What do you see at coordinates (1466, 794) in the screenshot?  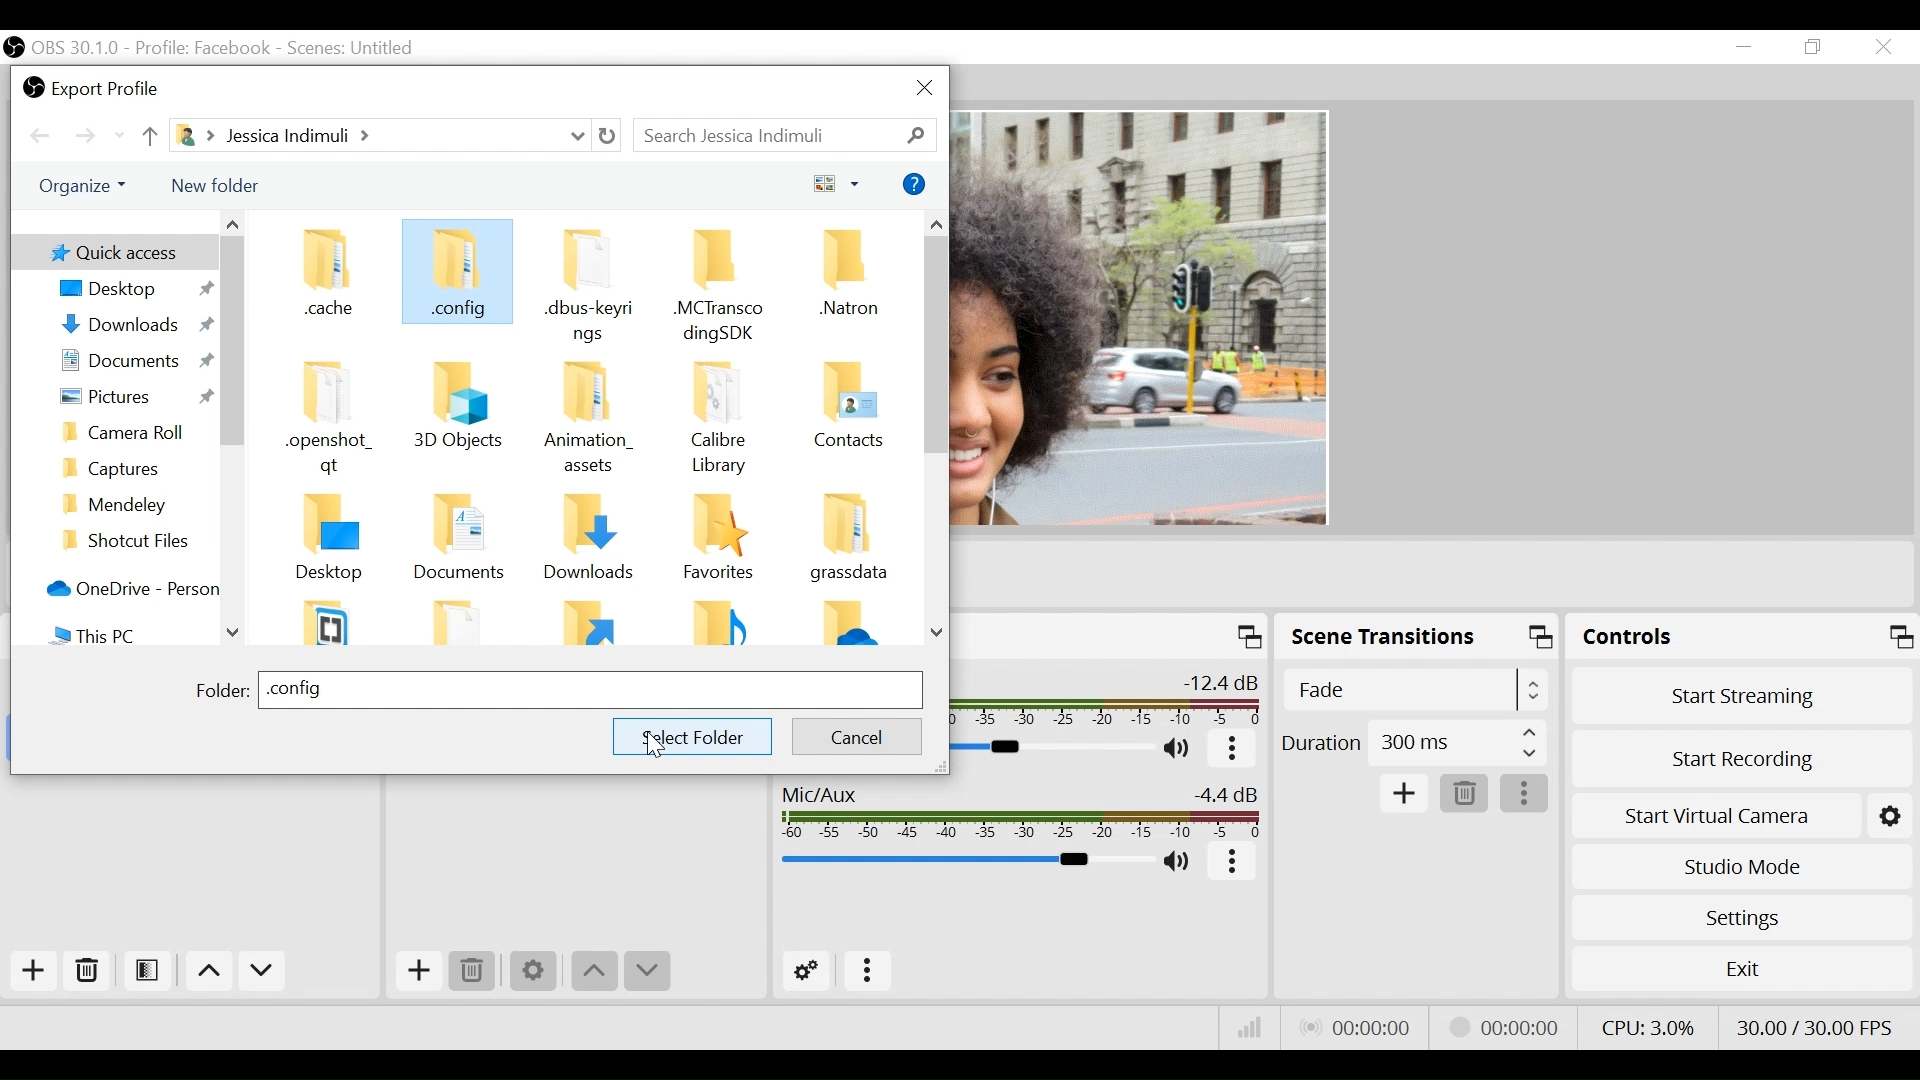 I see `Remove` at bounding box center [1466, 794].